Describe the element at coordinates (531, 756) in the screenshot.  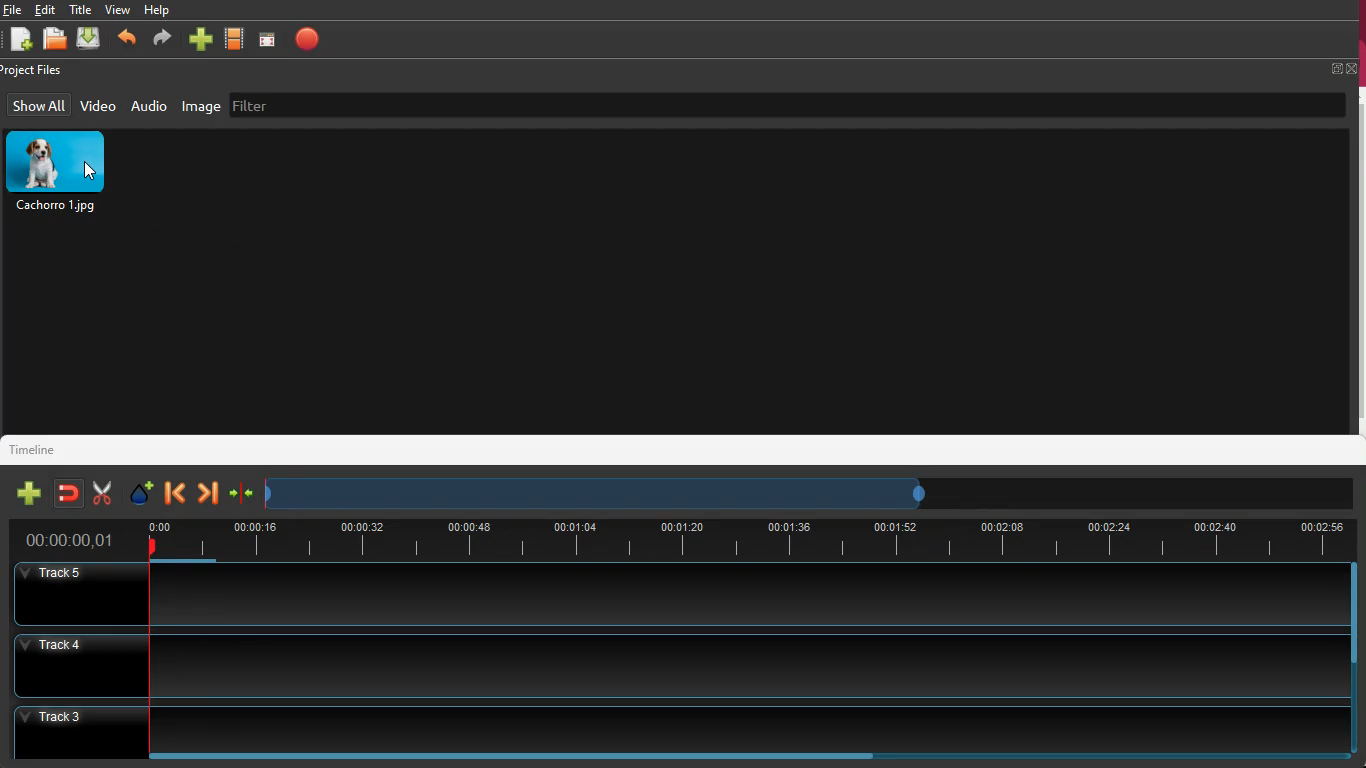
I see `Horizontal scroll bar` at that location.